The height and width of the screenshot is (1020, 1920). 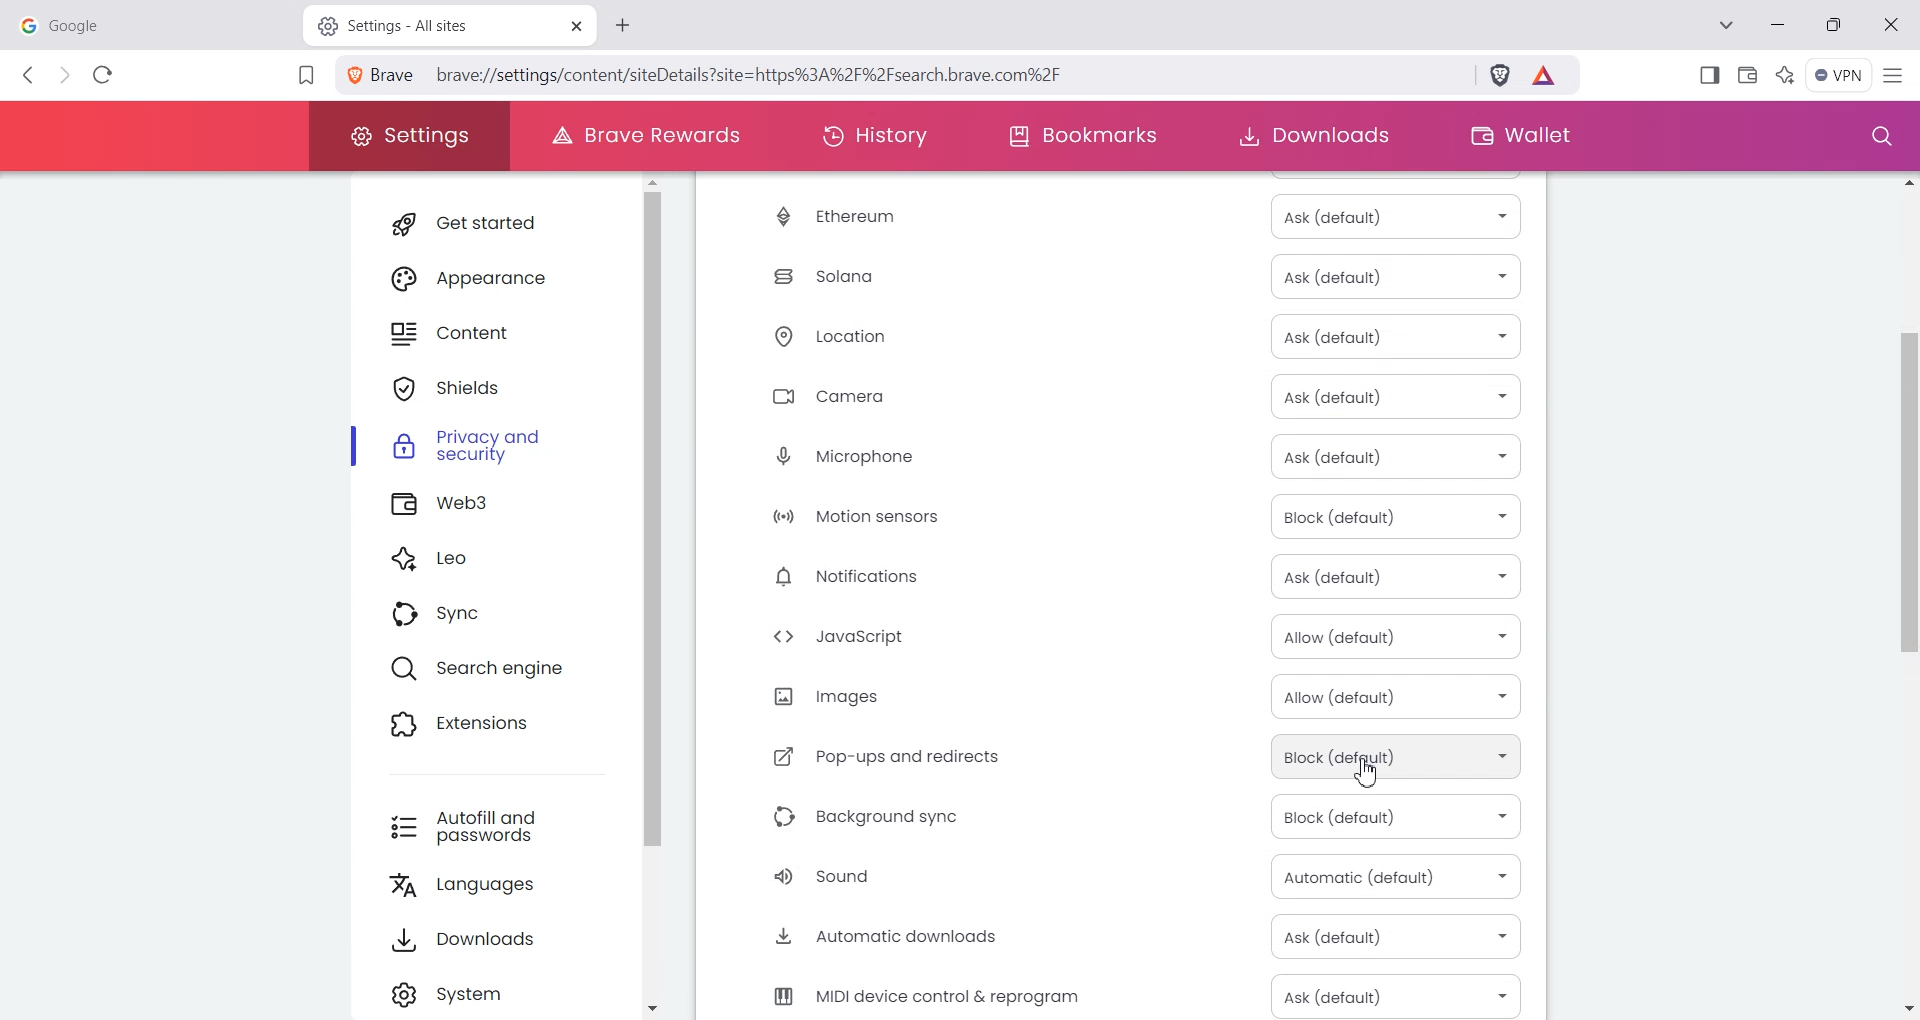 What do you see at coordinates (491, 727) in the screenshot?
I see `Extensions` at bounding box center [491, 727].